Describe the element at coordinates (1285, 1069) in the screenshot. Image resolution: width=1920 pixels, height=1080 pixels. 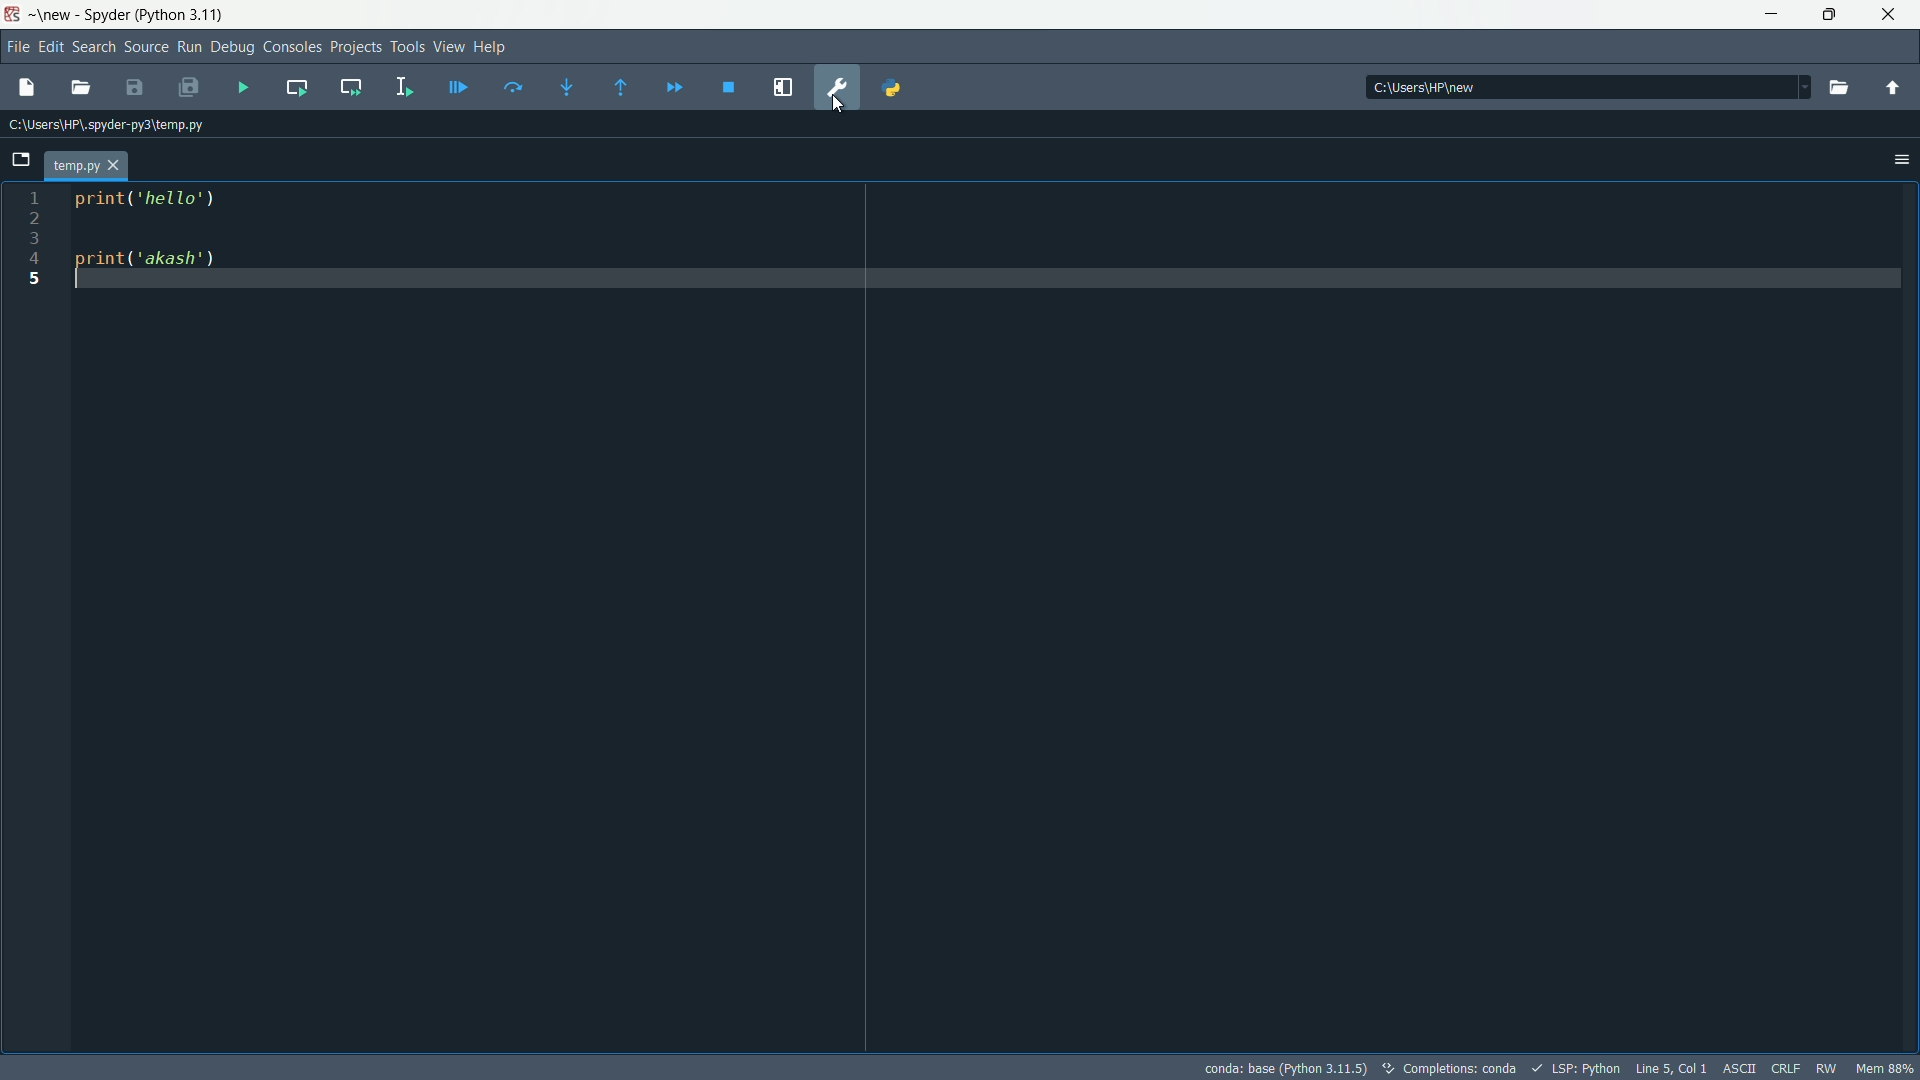
I see `interpreter ` at that location.